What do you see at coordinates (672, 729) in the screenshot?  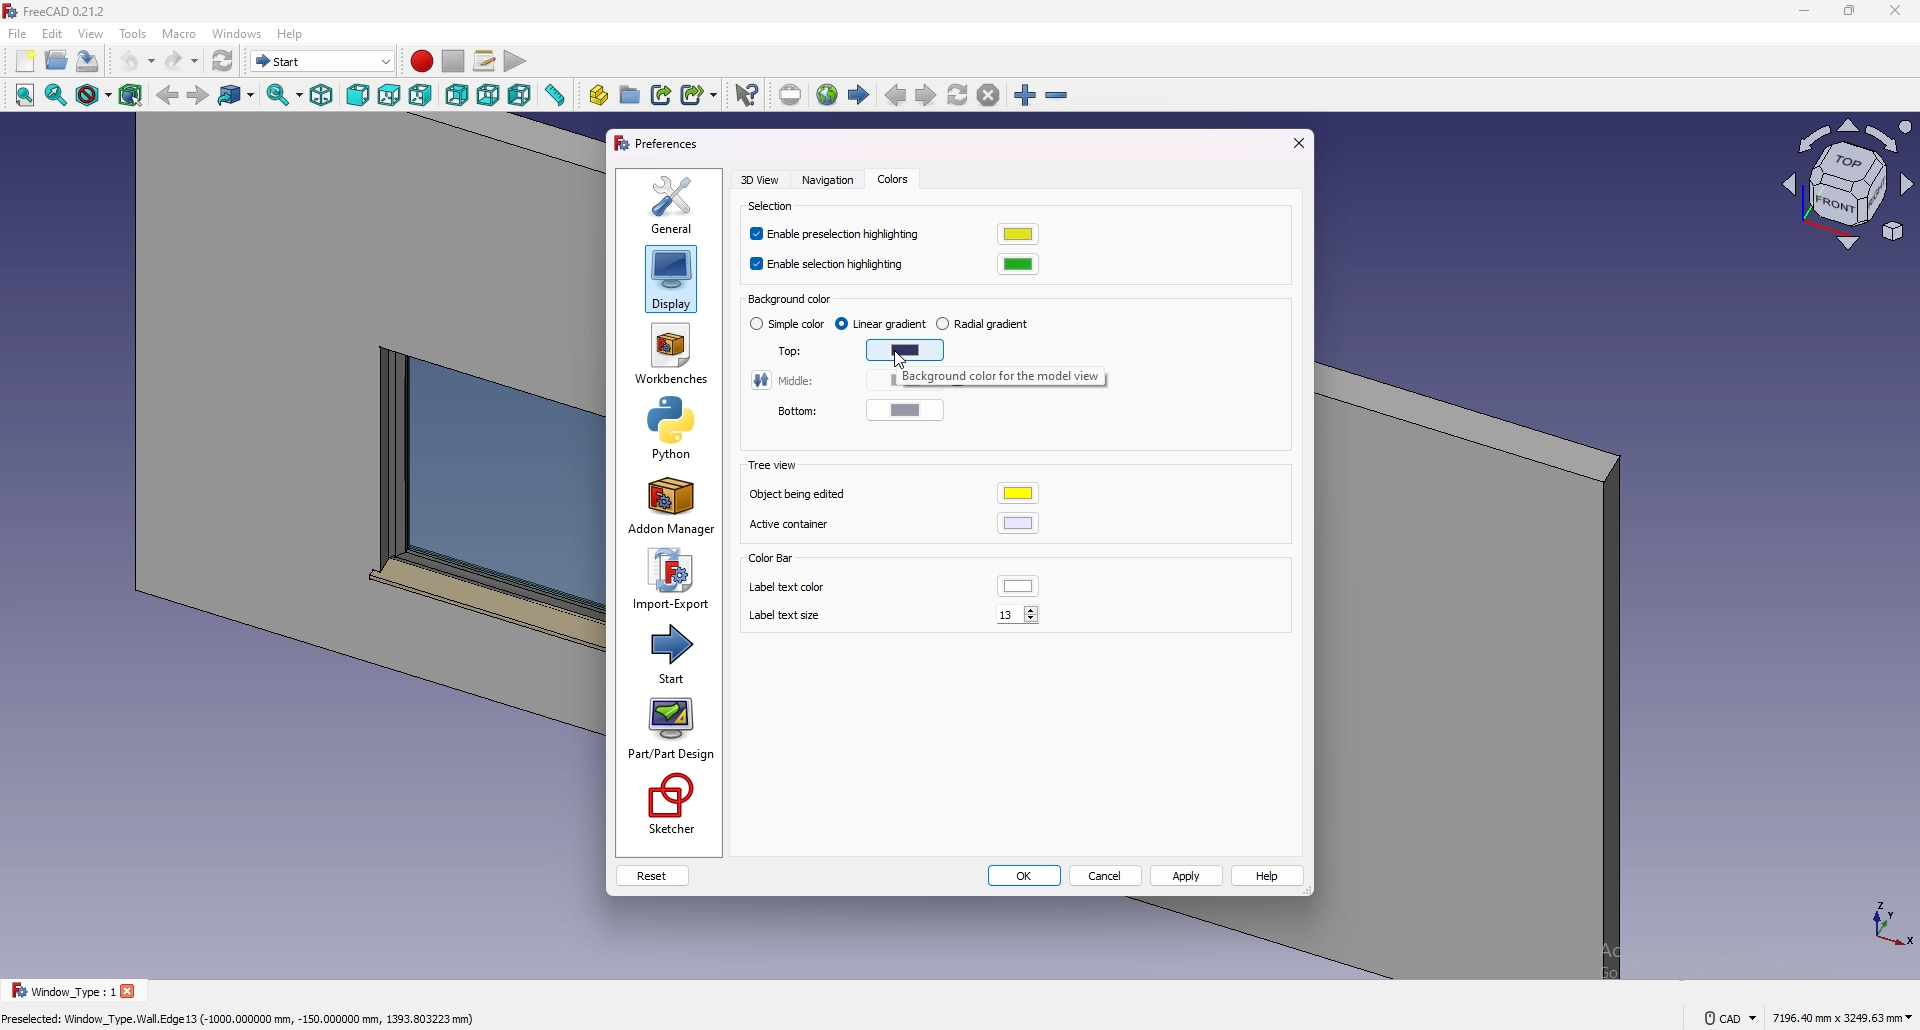 I see `part/part design` at bounding box center [672, 729].